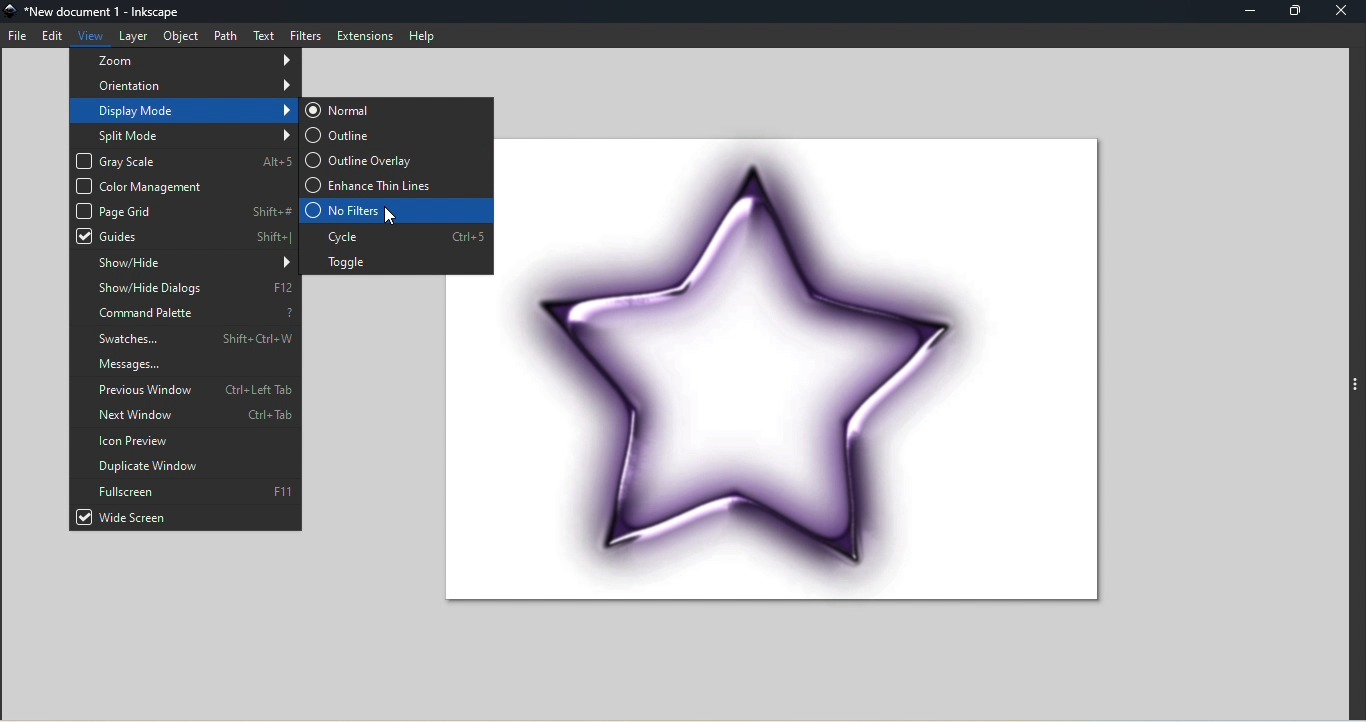 This screenshot has width=1366, height=722. What do you see at coordinates (50, 34) in the screenshot?
I see `Edit` at bounding box center [50, 34].